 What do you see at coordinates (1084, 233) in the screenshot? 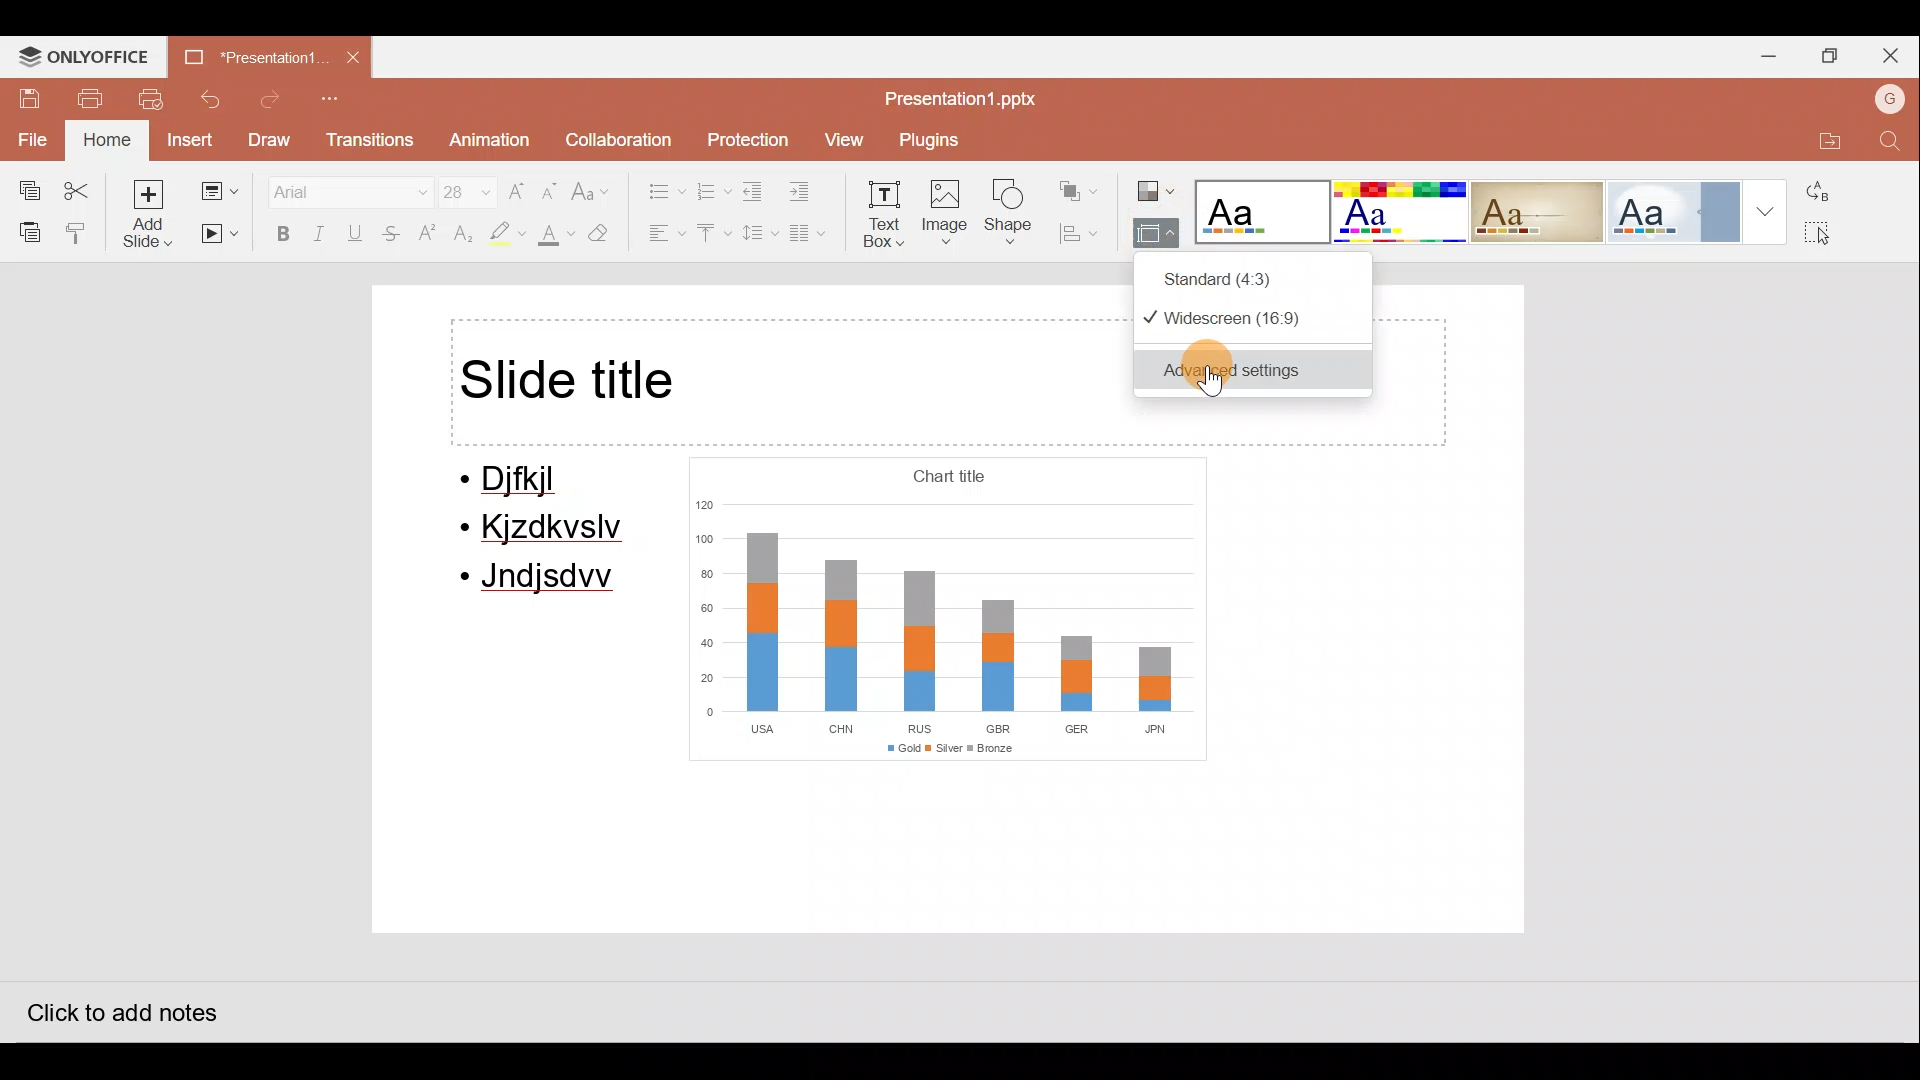
I see `Align shape` at bounding box center [1084, 233].